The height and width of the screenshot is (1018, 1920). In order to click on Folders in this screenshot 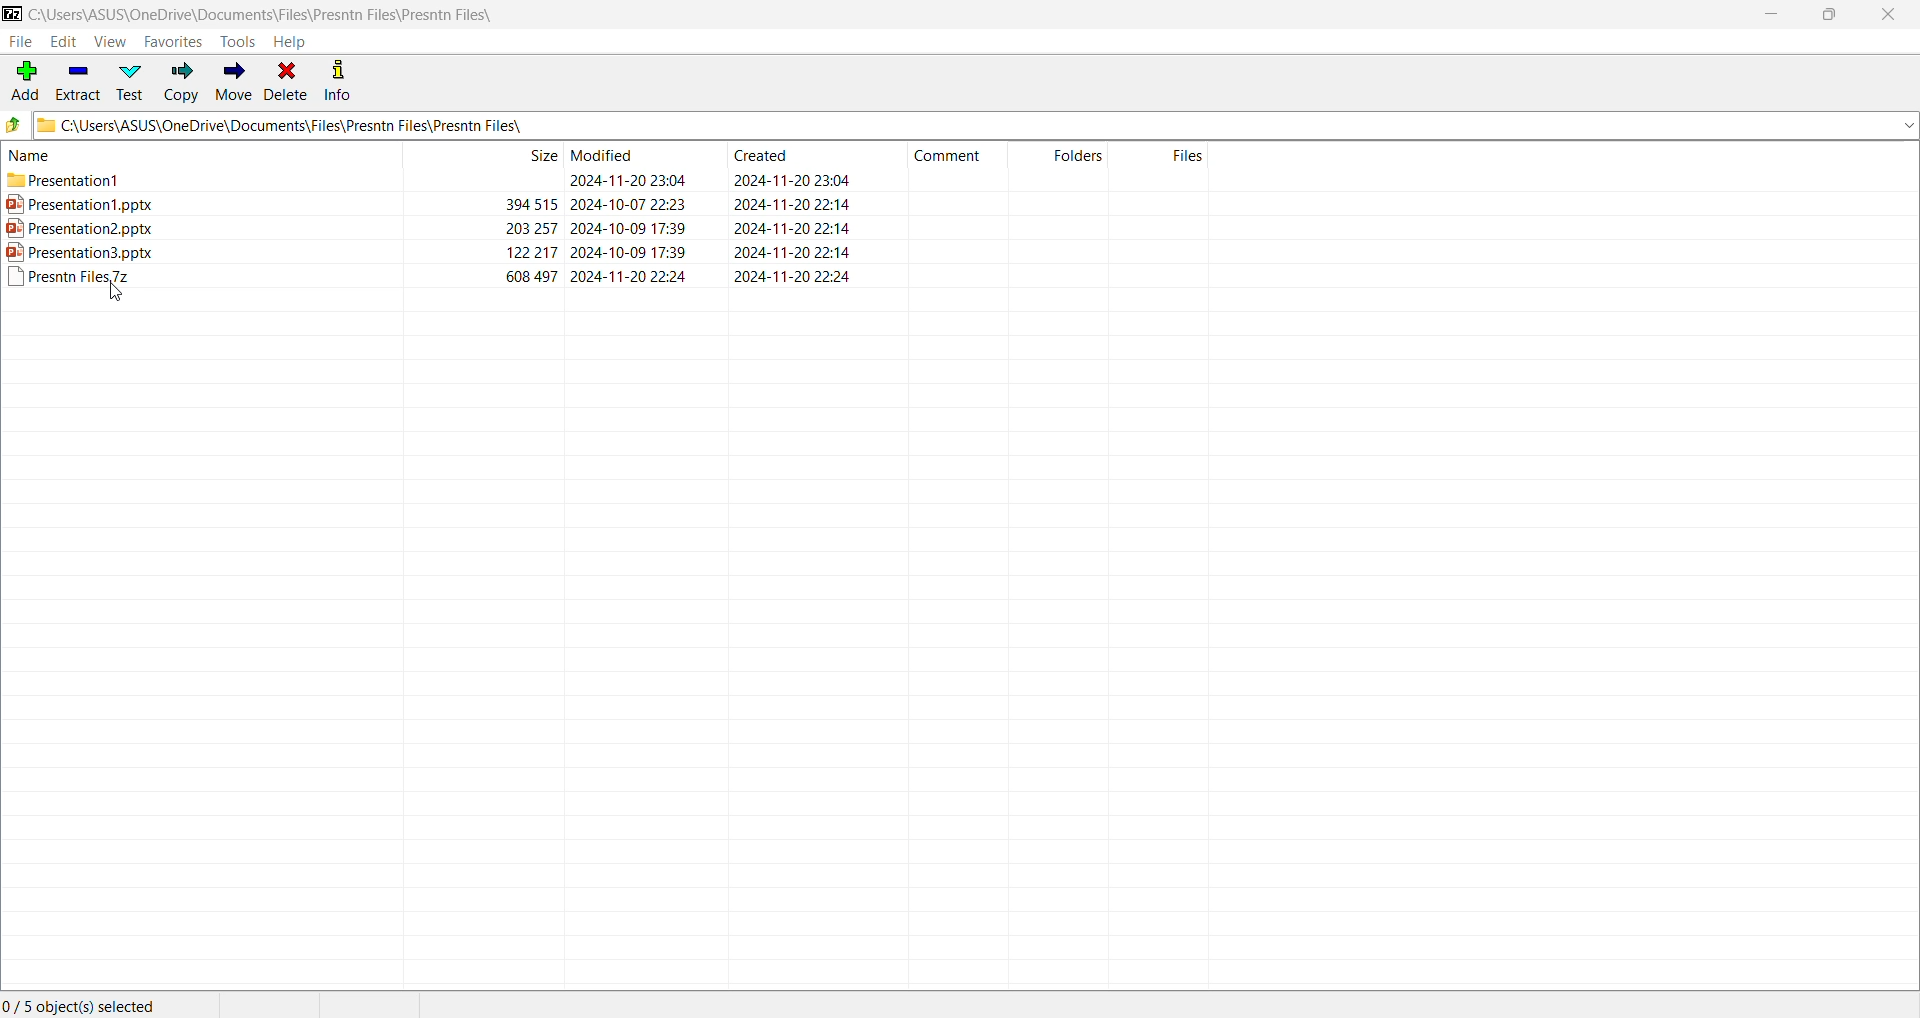, I will do `click(1075, 156)`.